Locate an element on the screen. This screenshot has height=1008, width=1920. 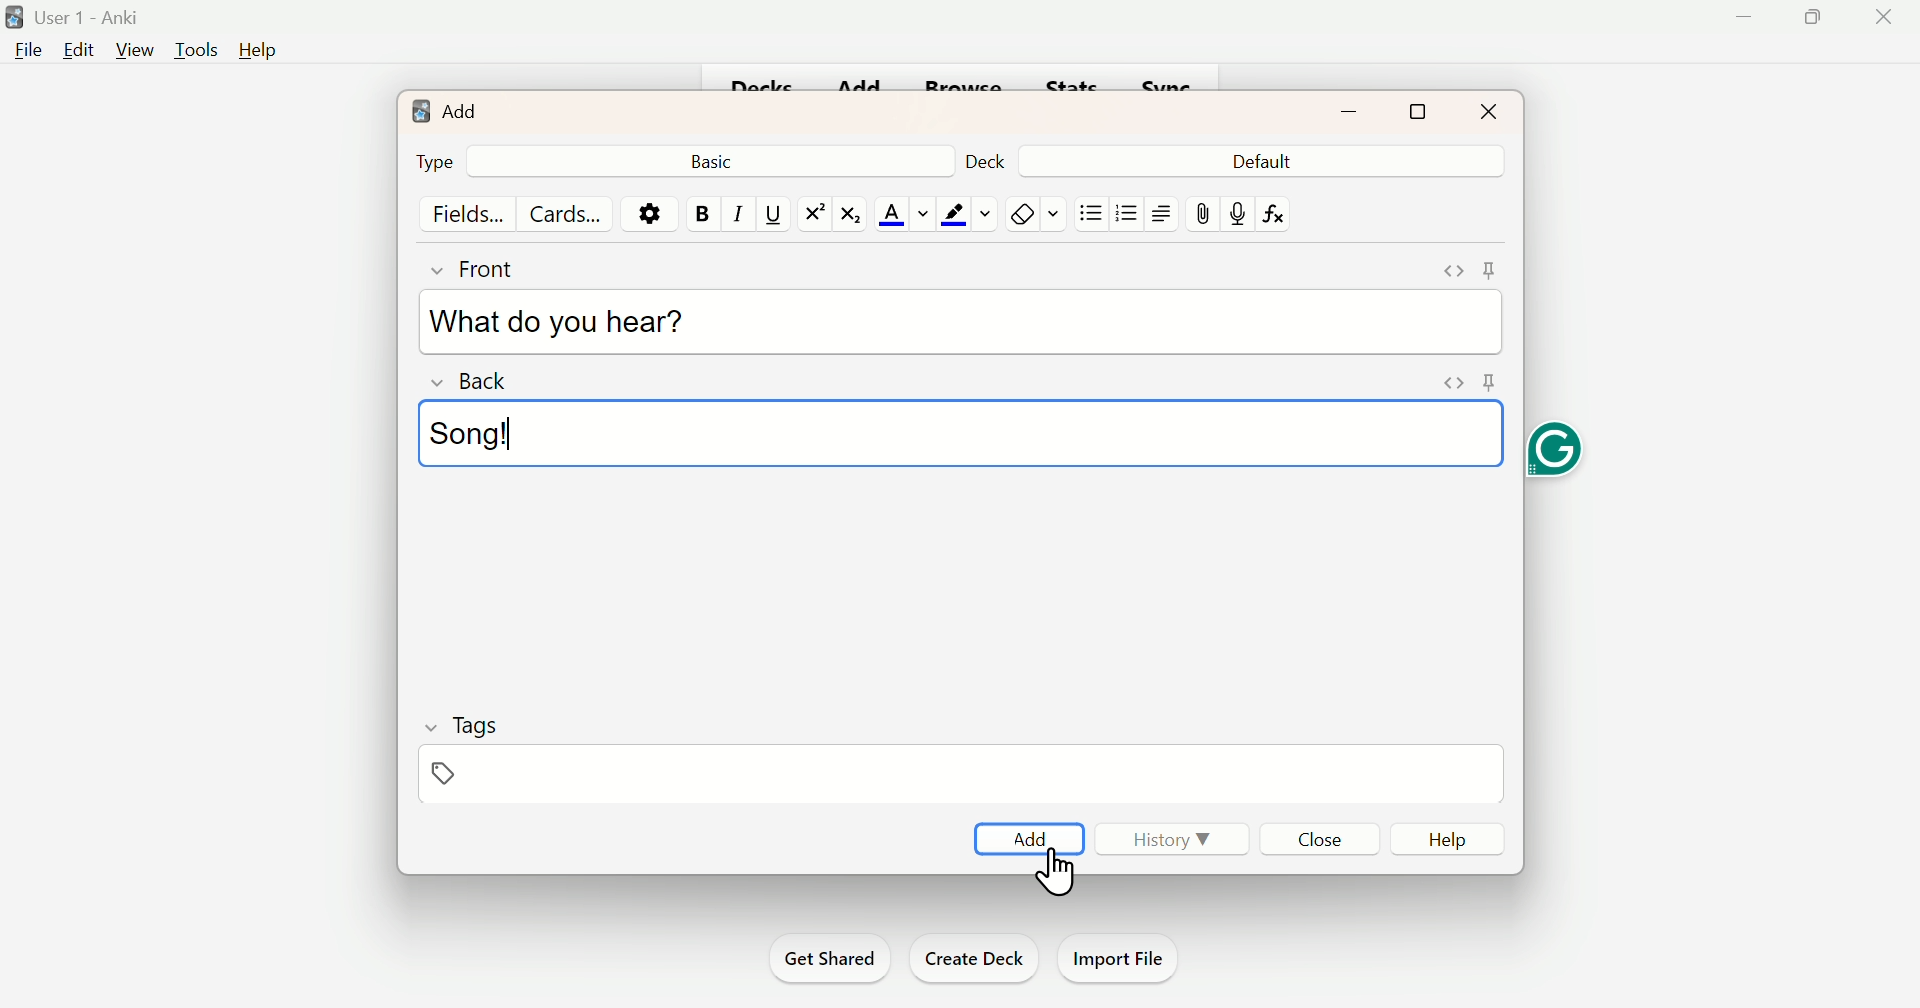
pin is located at coordinates (1199, 212).